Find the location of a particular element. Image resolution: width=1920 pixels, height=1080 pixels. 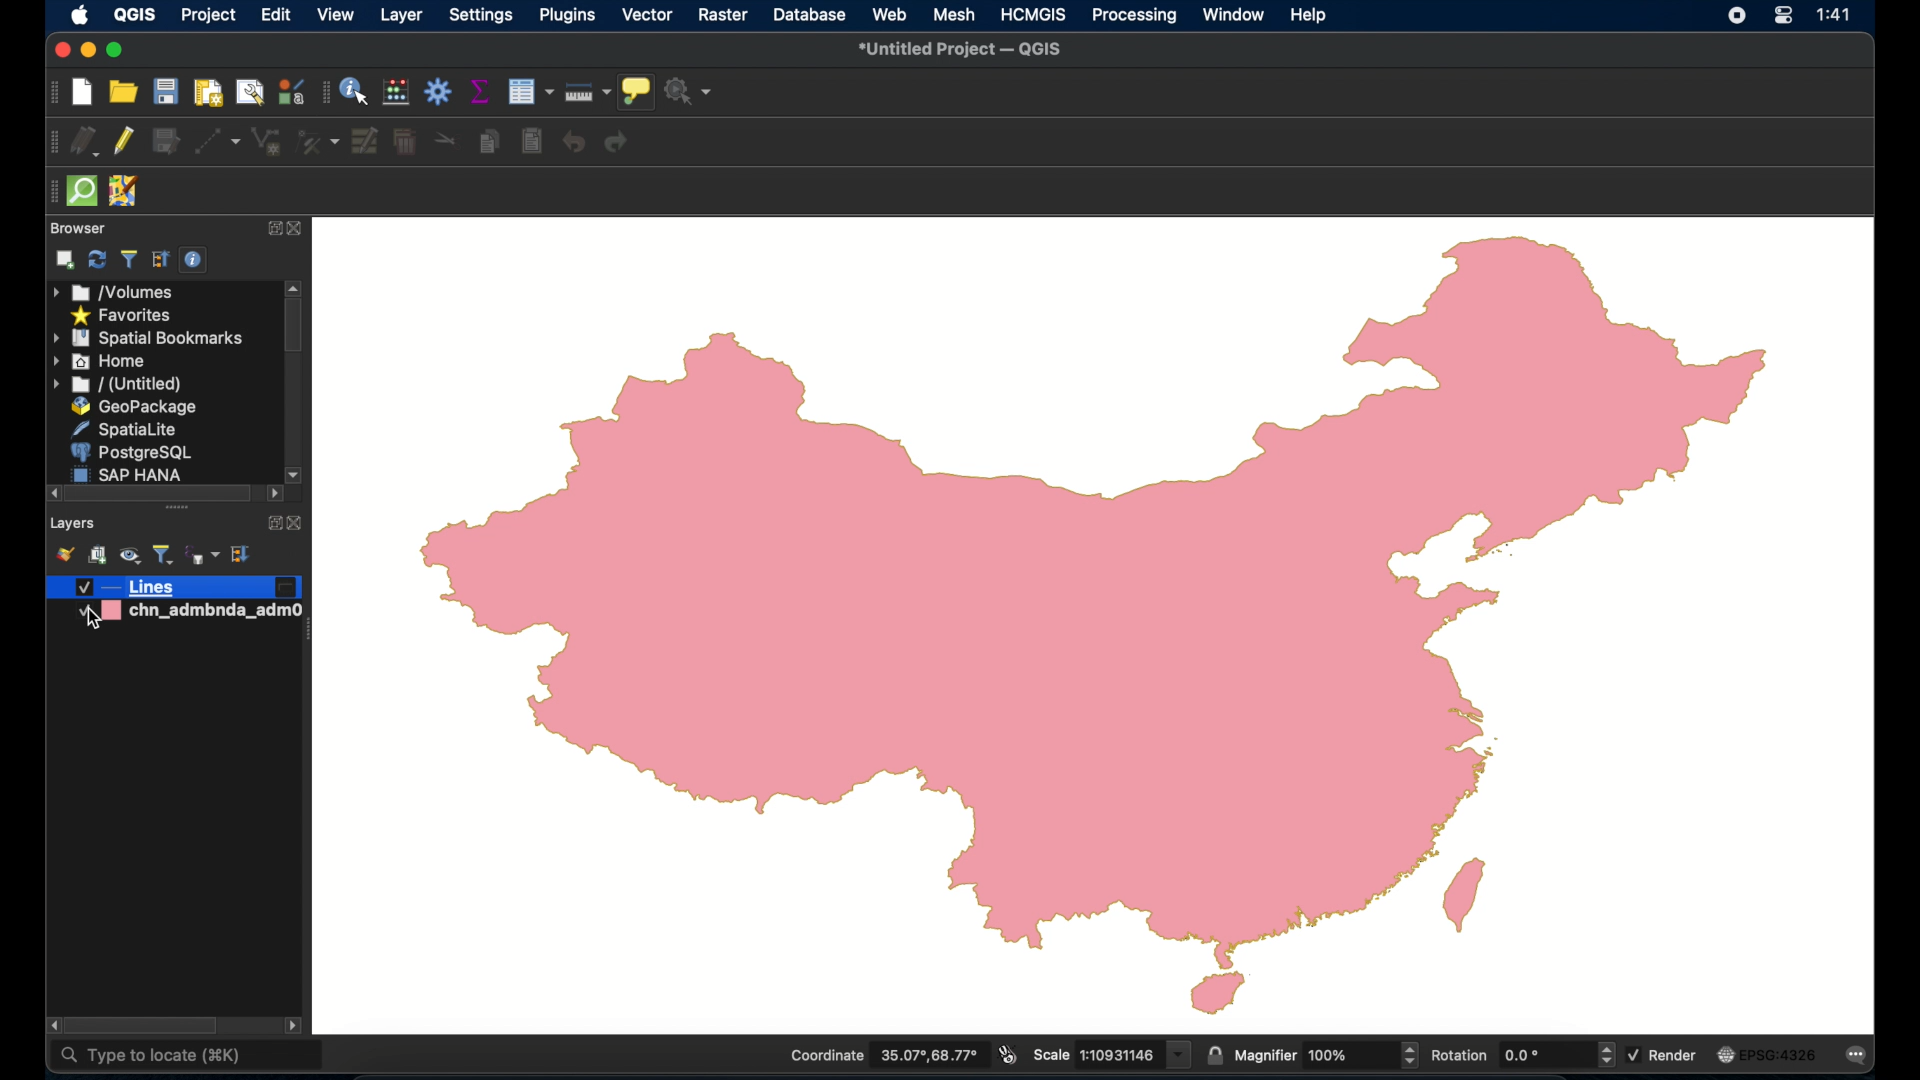

drag handles is located at coordinates (180, 510).